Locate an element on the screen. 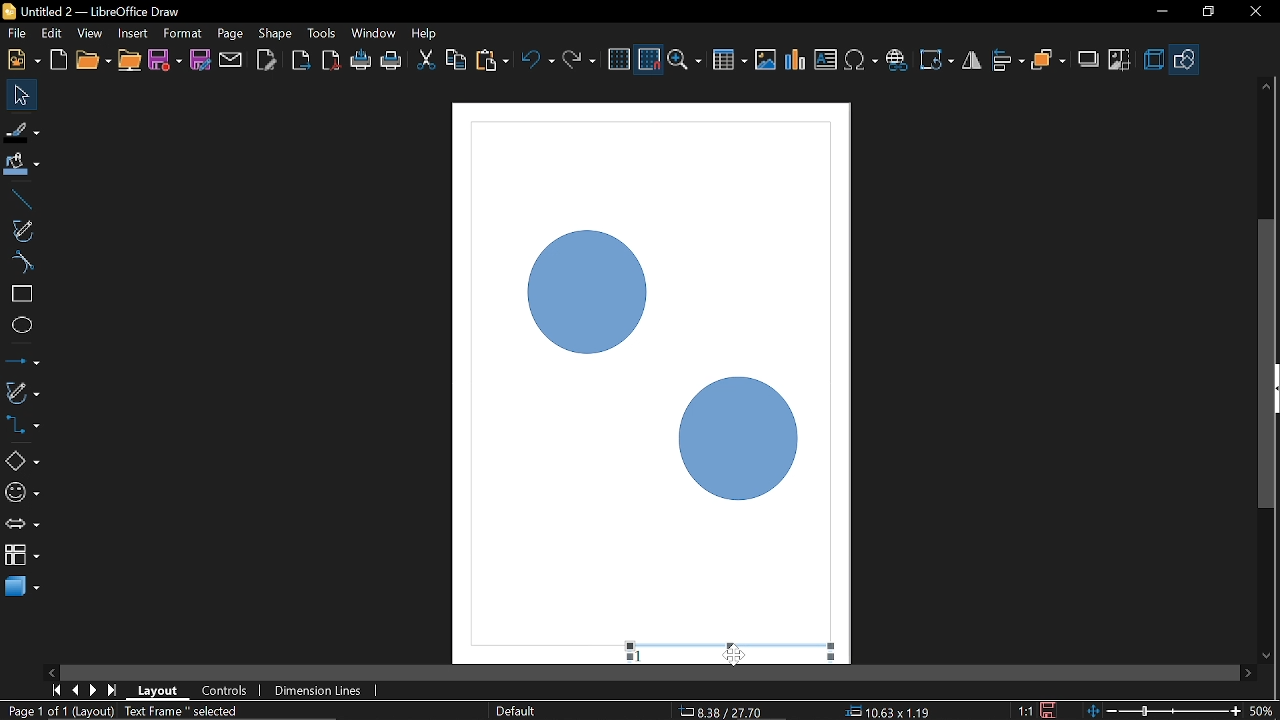  Format is located at coordinates (182, 34).